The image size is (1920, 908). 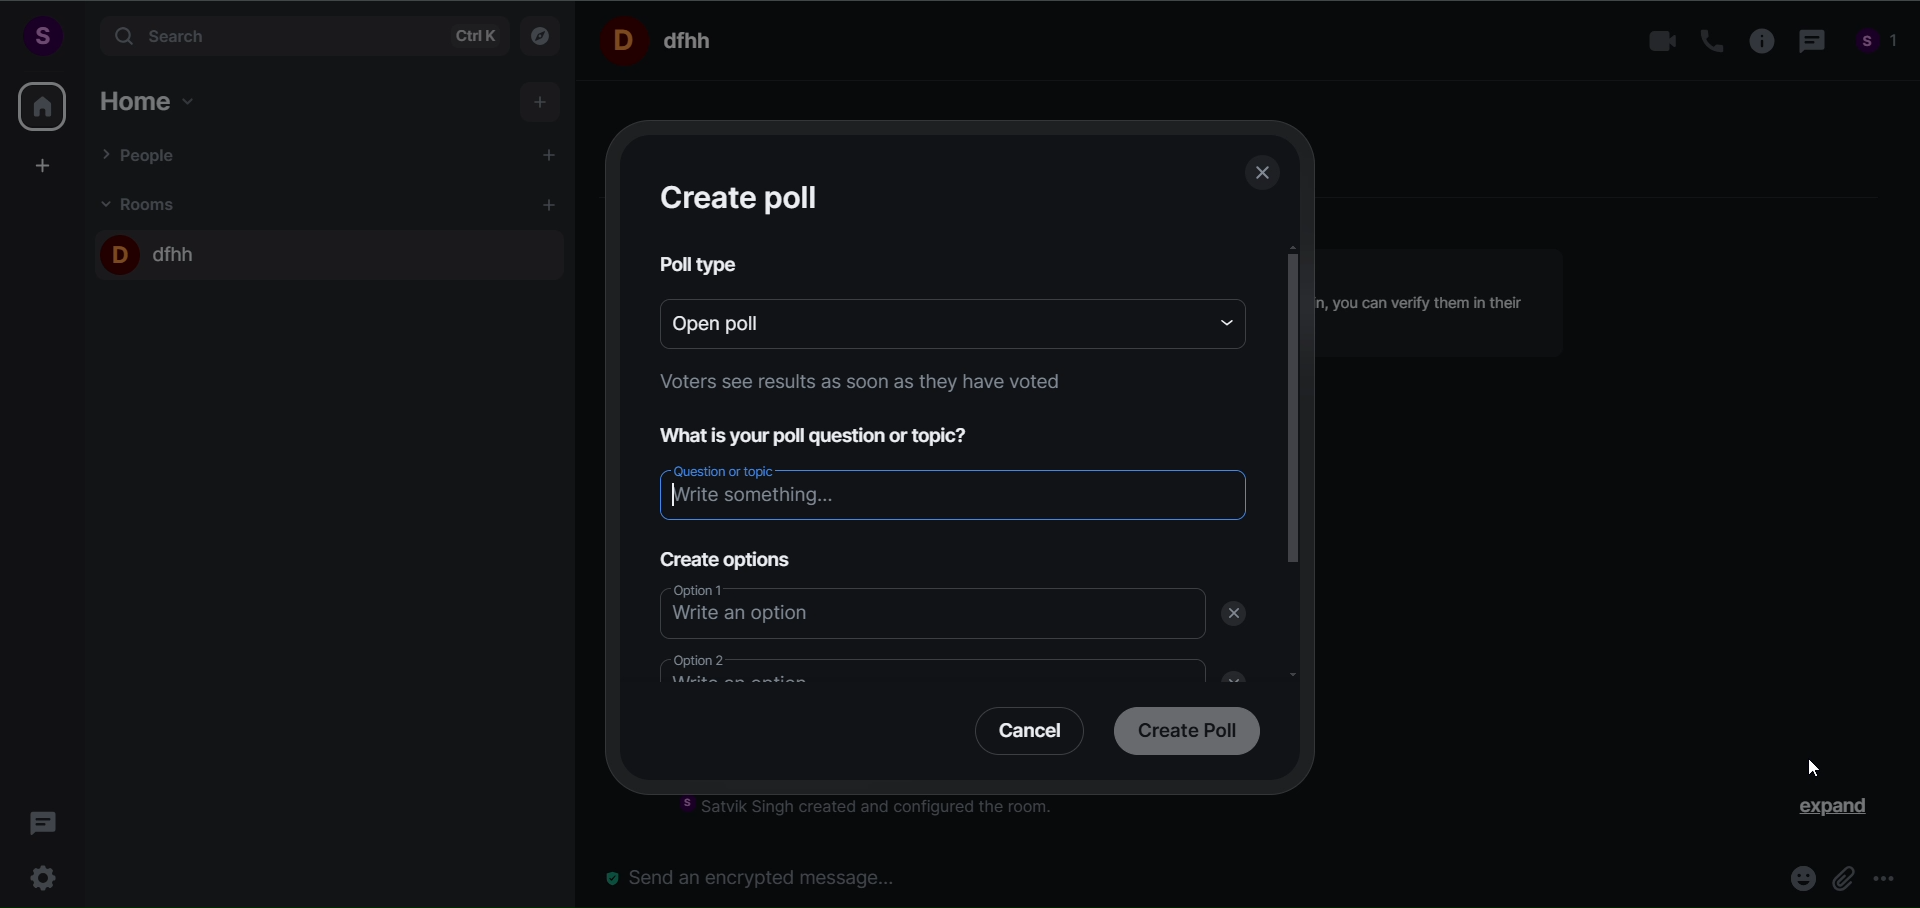 What do you see at coordinates (155, 98) in the screenshot?
I see `home option` at bounding box center [155, 98].